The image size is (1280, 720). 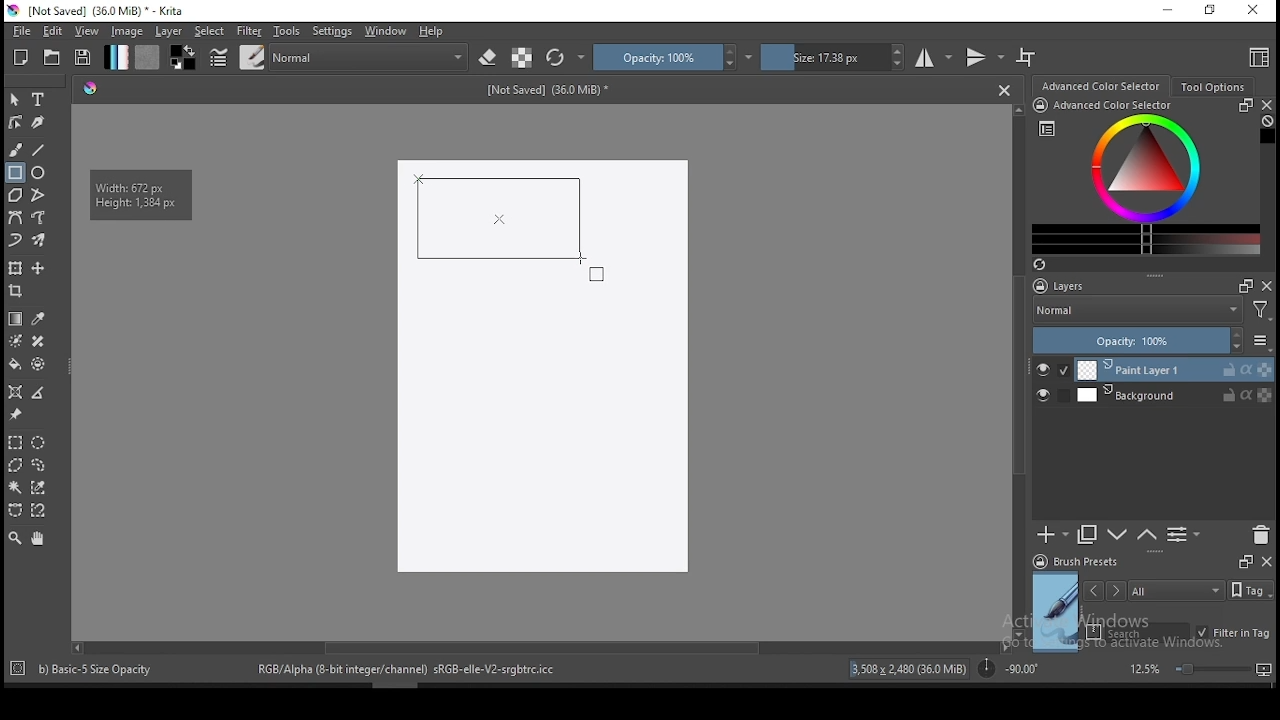 What do you see at coordinates (15, 267) in the screenshot?
I see `transform a layer or a selection` at bounding box center [15, 267].